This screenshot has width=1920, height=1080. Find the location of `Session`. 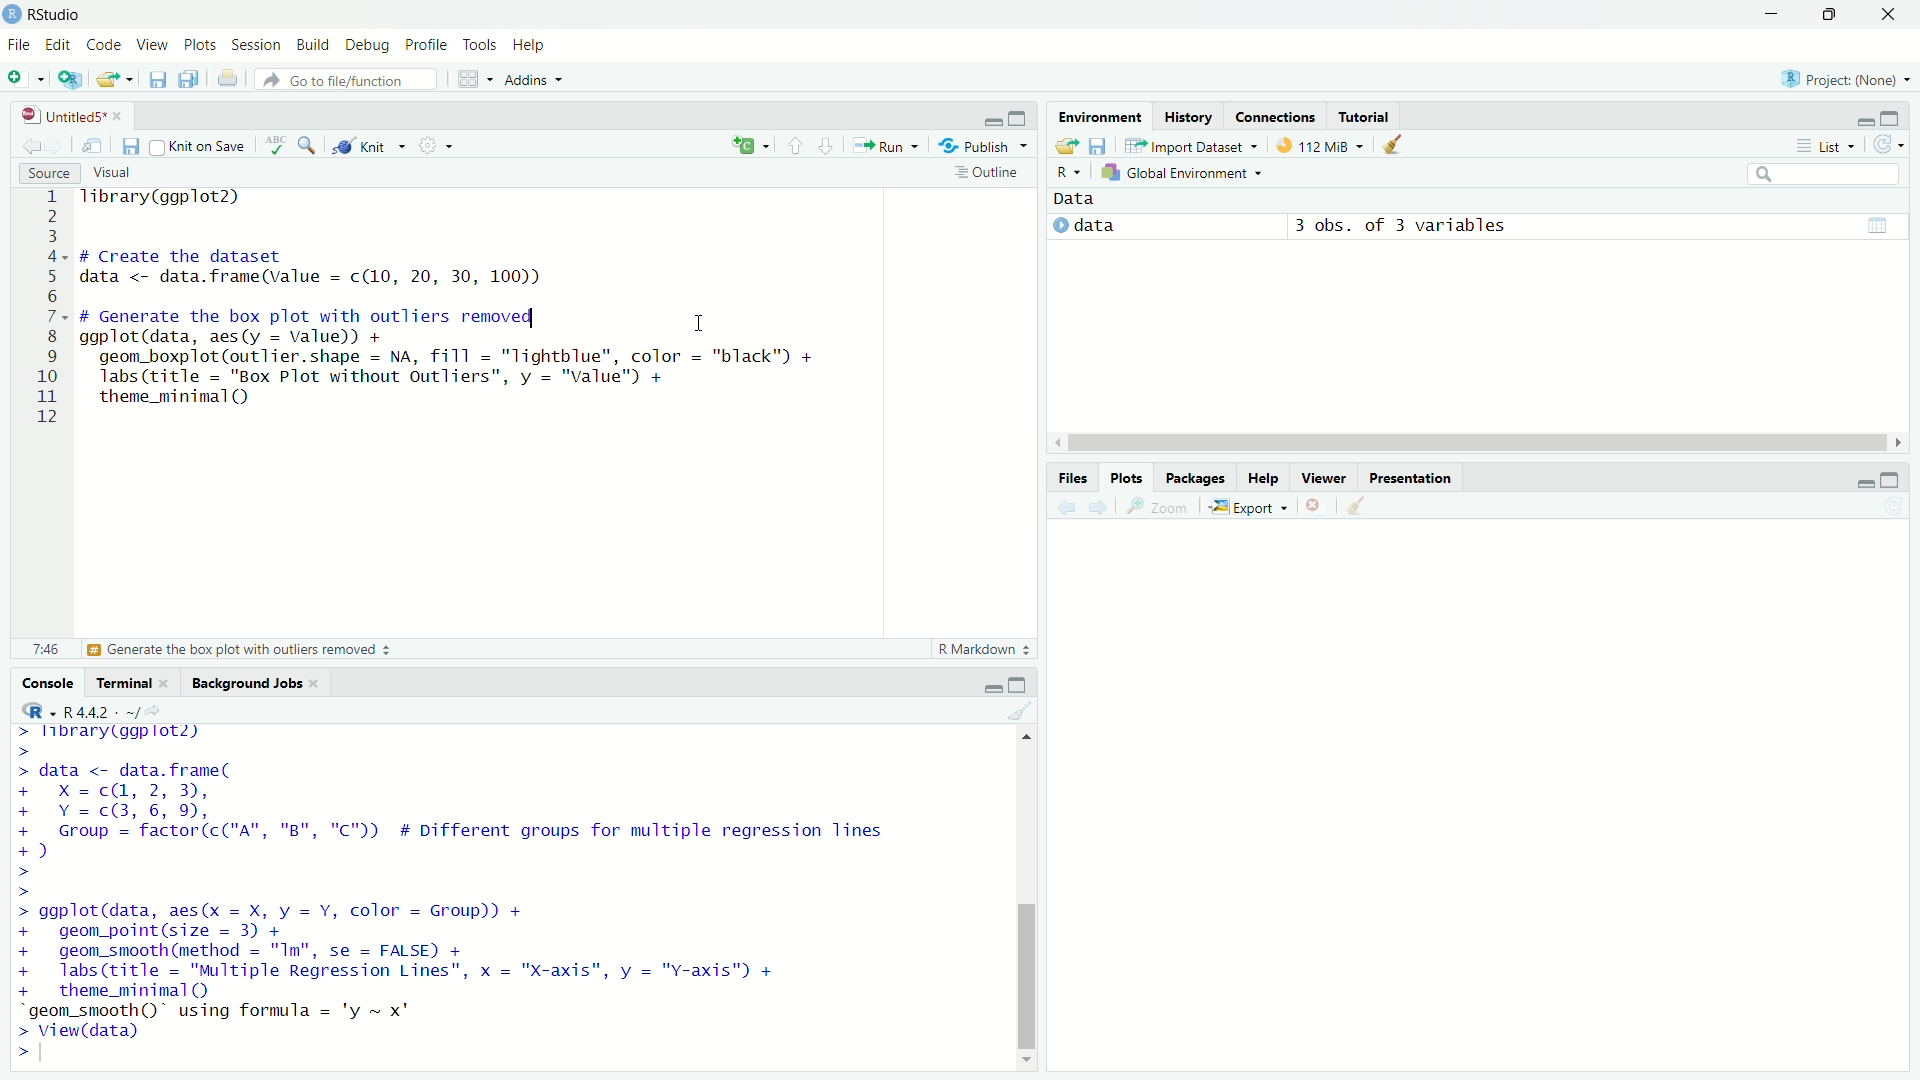

Session is located at coordinates (258, 46).